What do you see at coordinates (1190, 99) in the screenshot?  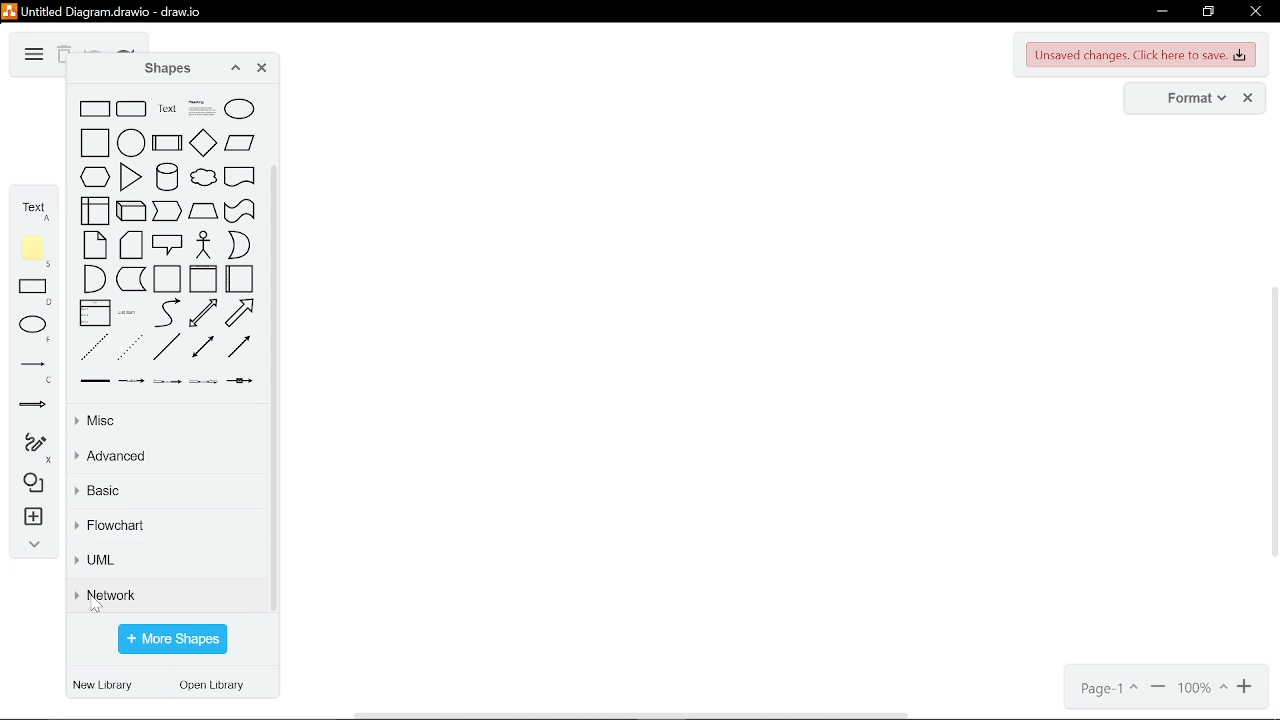 I see `format` at bounding box center [1190, 99].